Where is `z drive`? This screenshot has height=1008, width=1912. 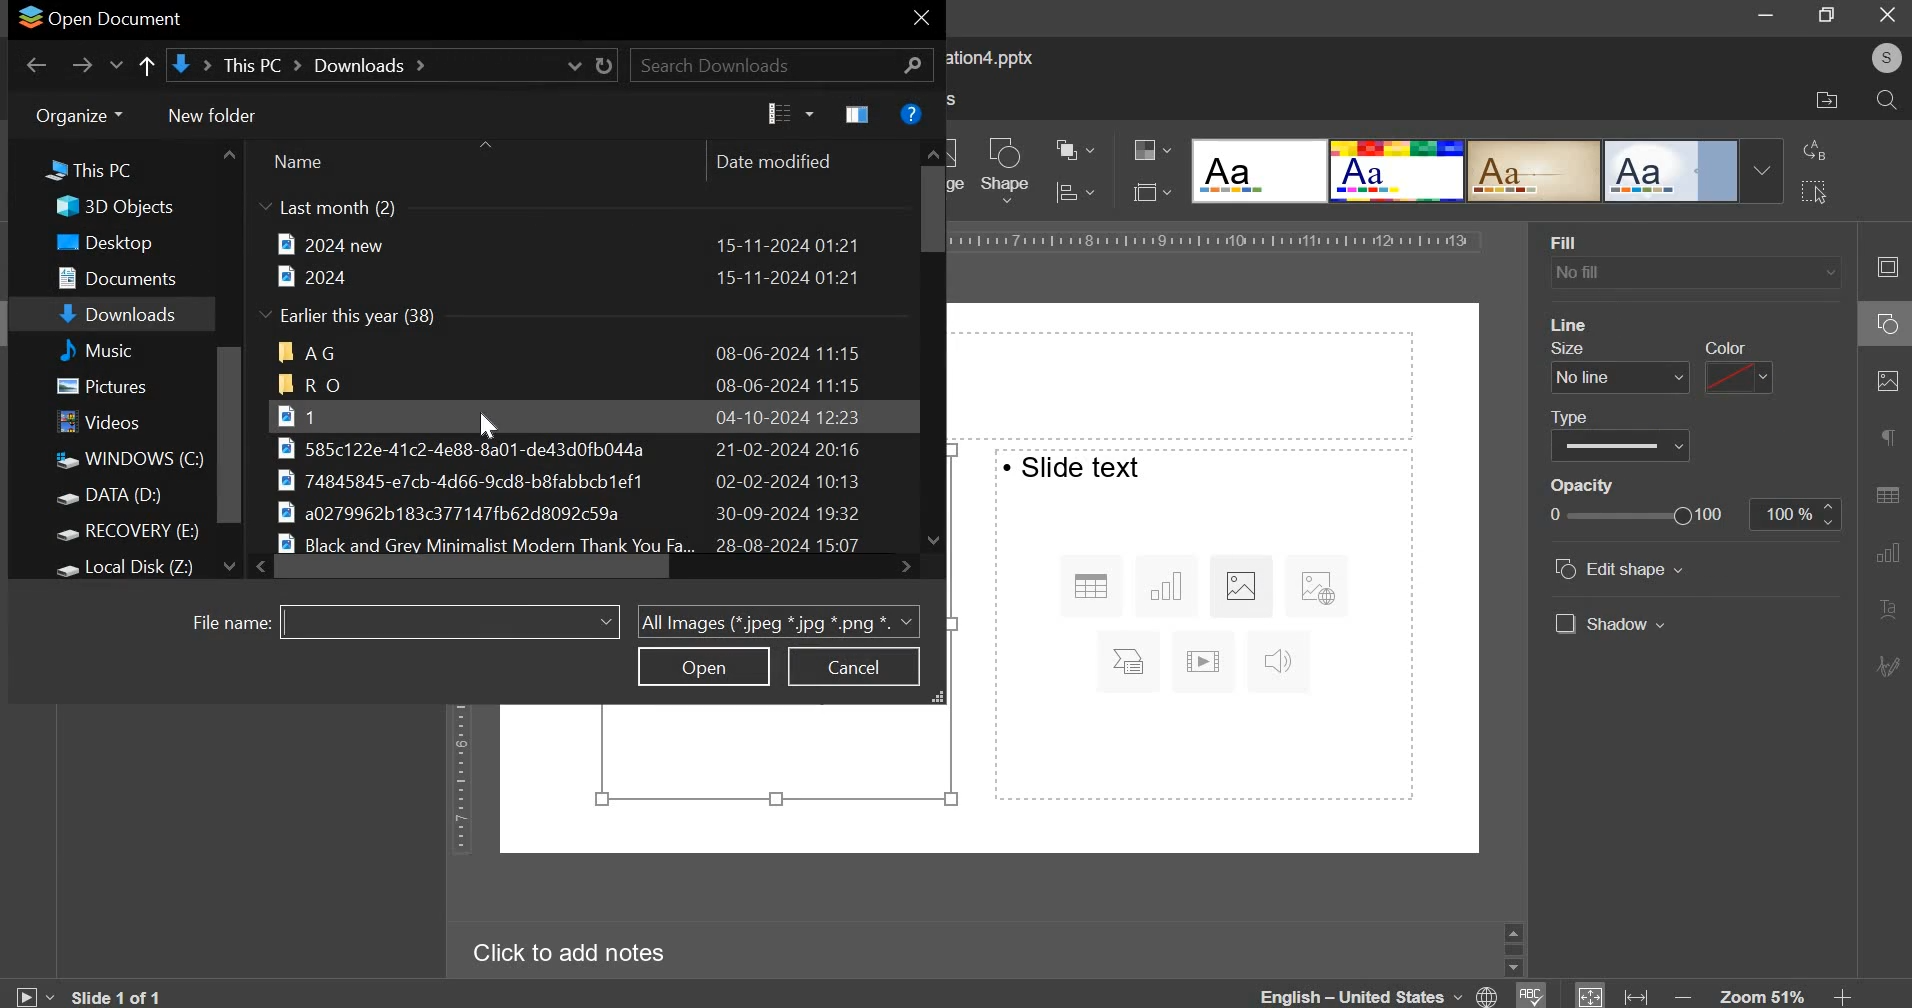
z drive is located at coordinates (141, 565).